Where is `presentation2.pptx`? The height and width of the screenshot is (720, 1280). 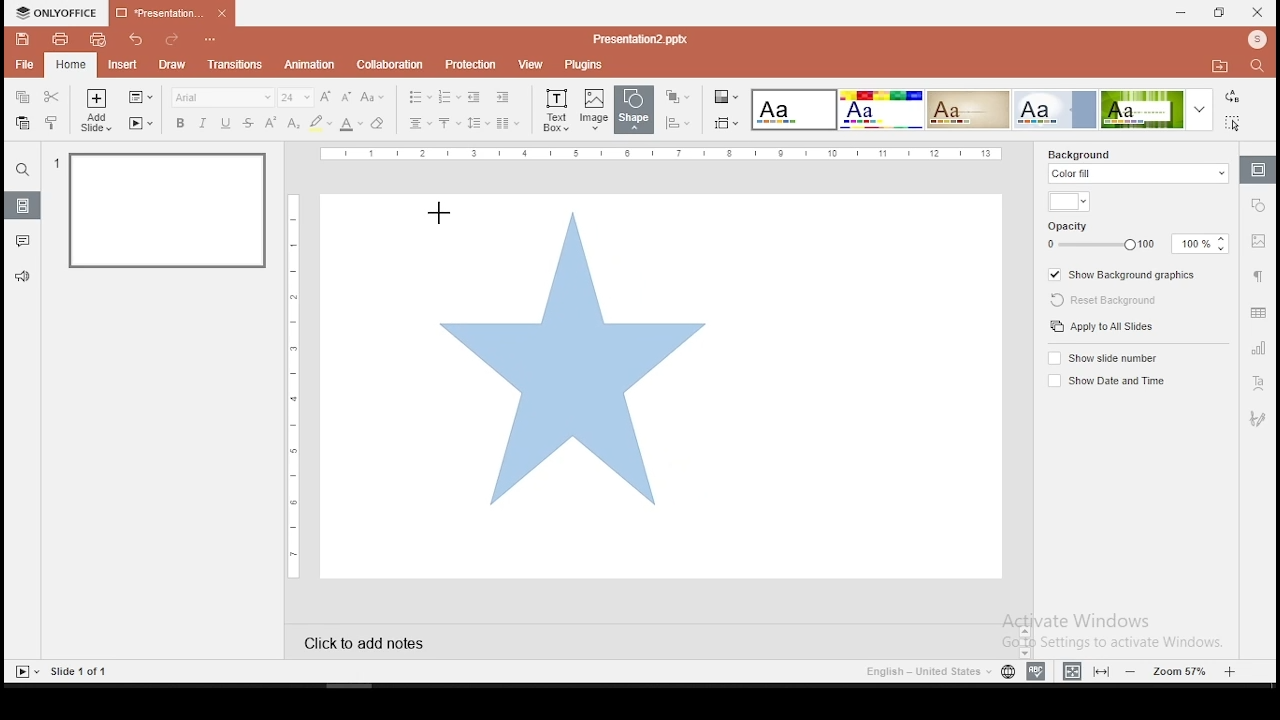 presentation2.pptx is located at coordinates (637, 40).